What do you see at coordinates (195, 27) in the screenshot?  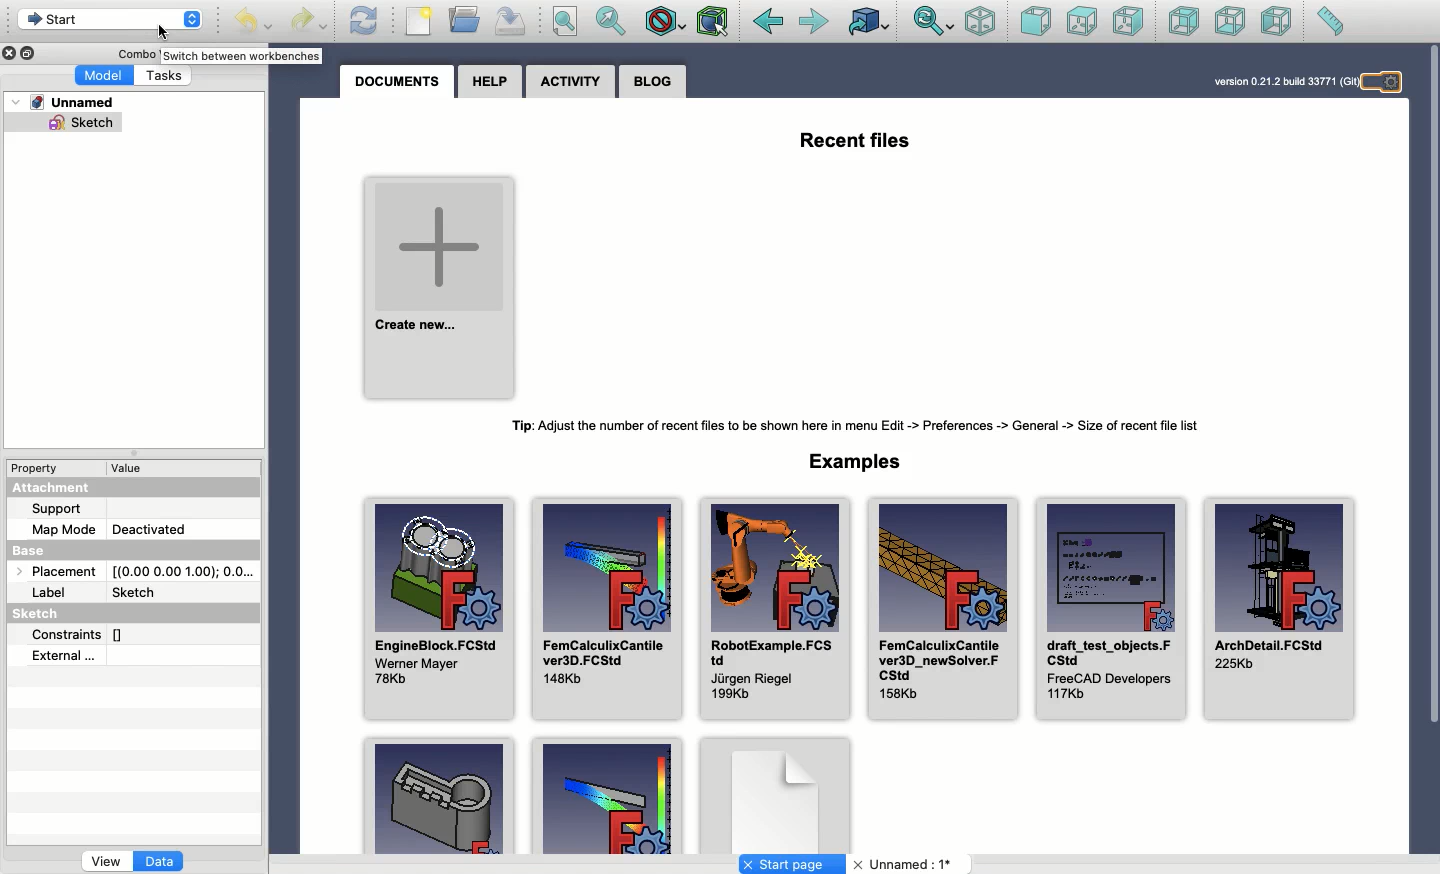 I see `Down arrow` at bounding box center [195, 27].